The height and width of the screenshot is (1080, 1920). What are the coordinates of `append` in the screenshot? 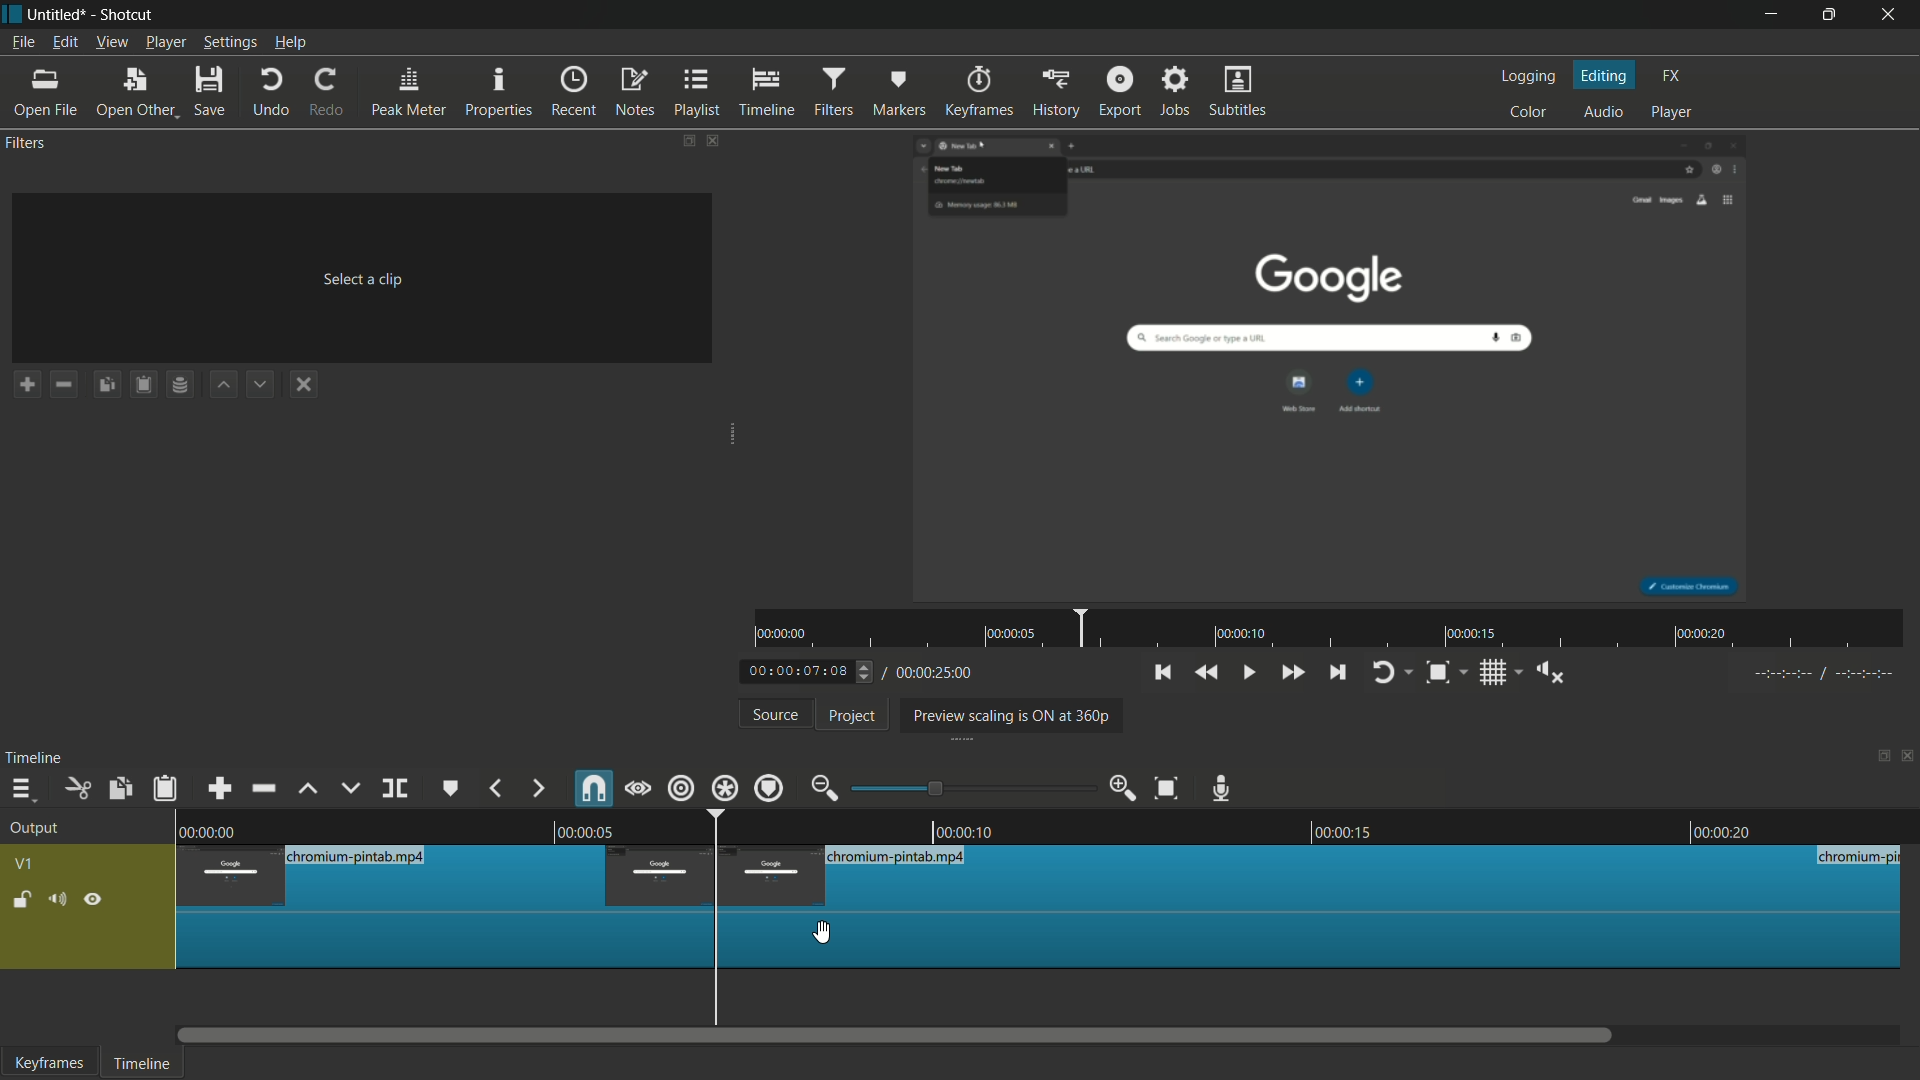 It's located at (218, 790).